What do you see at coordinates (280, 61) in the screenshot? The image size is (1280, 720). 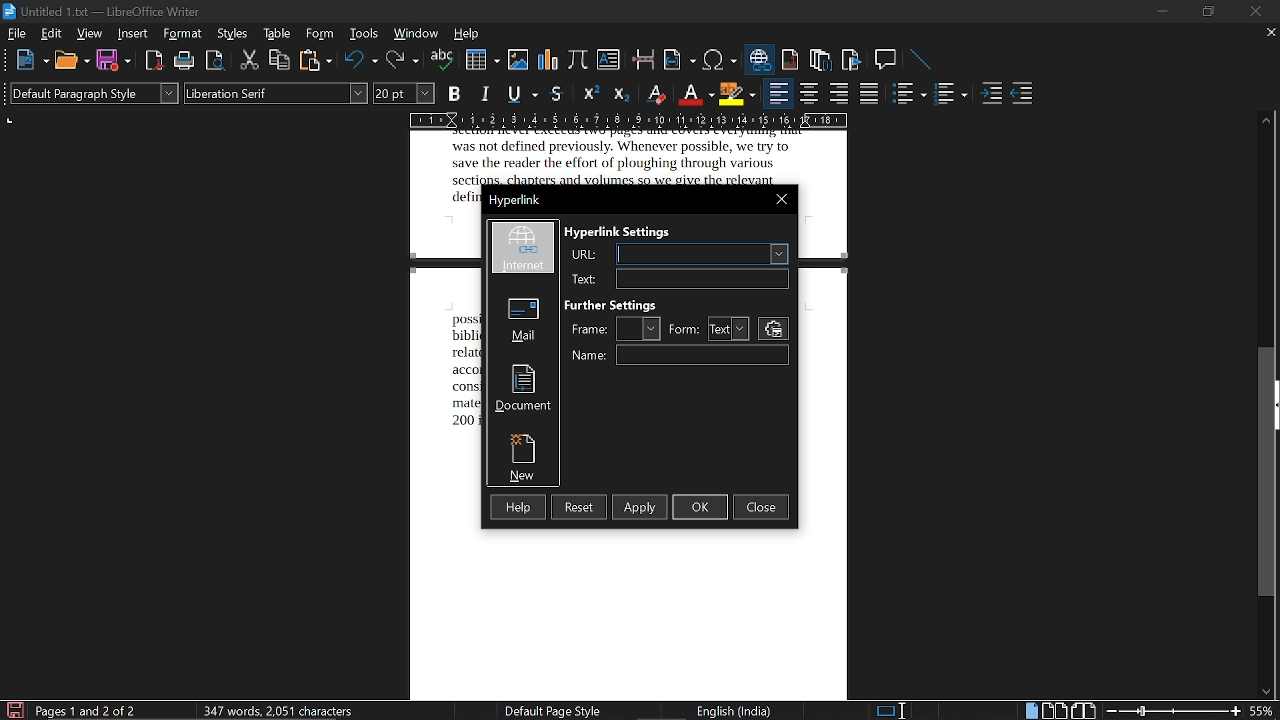 I see `copy` at bounding box center [280, 61].